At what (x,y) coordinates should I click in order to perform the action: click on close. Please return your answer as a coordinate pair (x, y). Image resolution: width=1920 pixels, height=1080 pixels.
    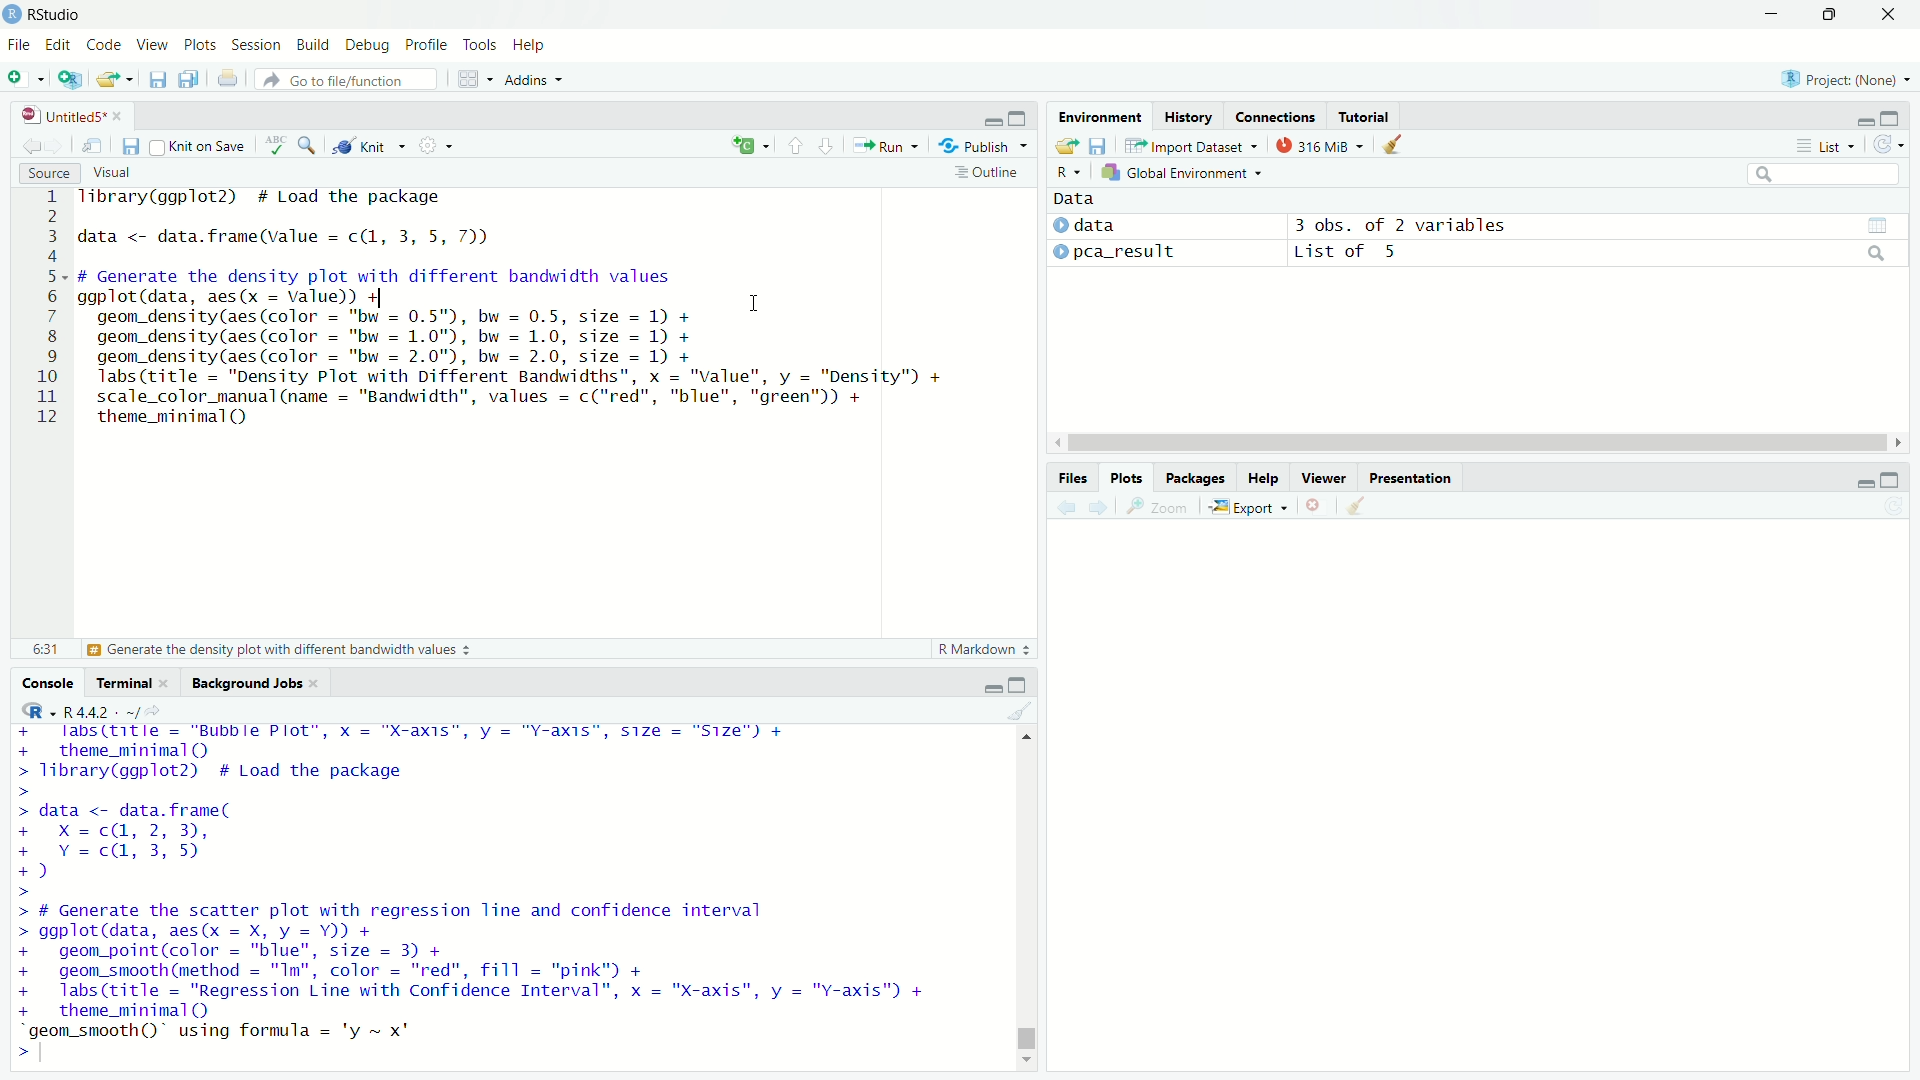
    Looking at the image, I should click on (315, 684).